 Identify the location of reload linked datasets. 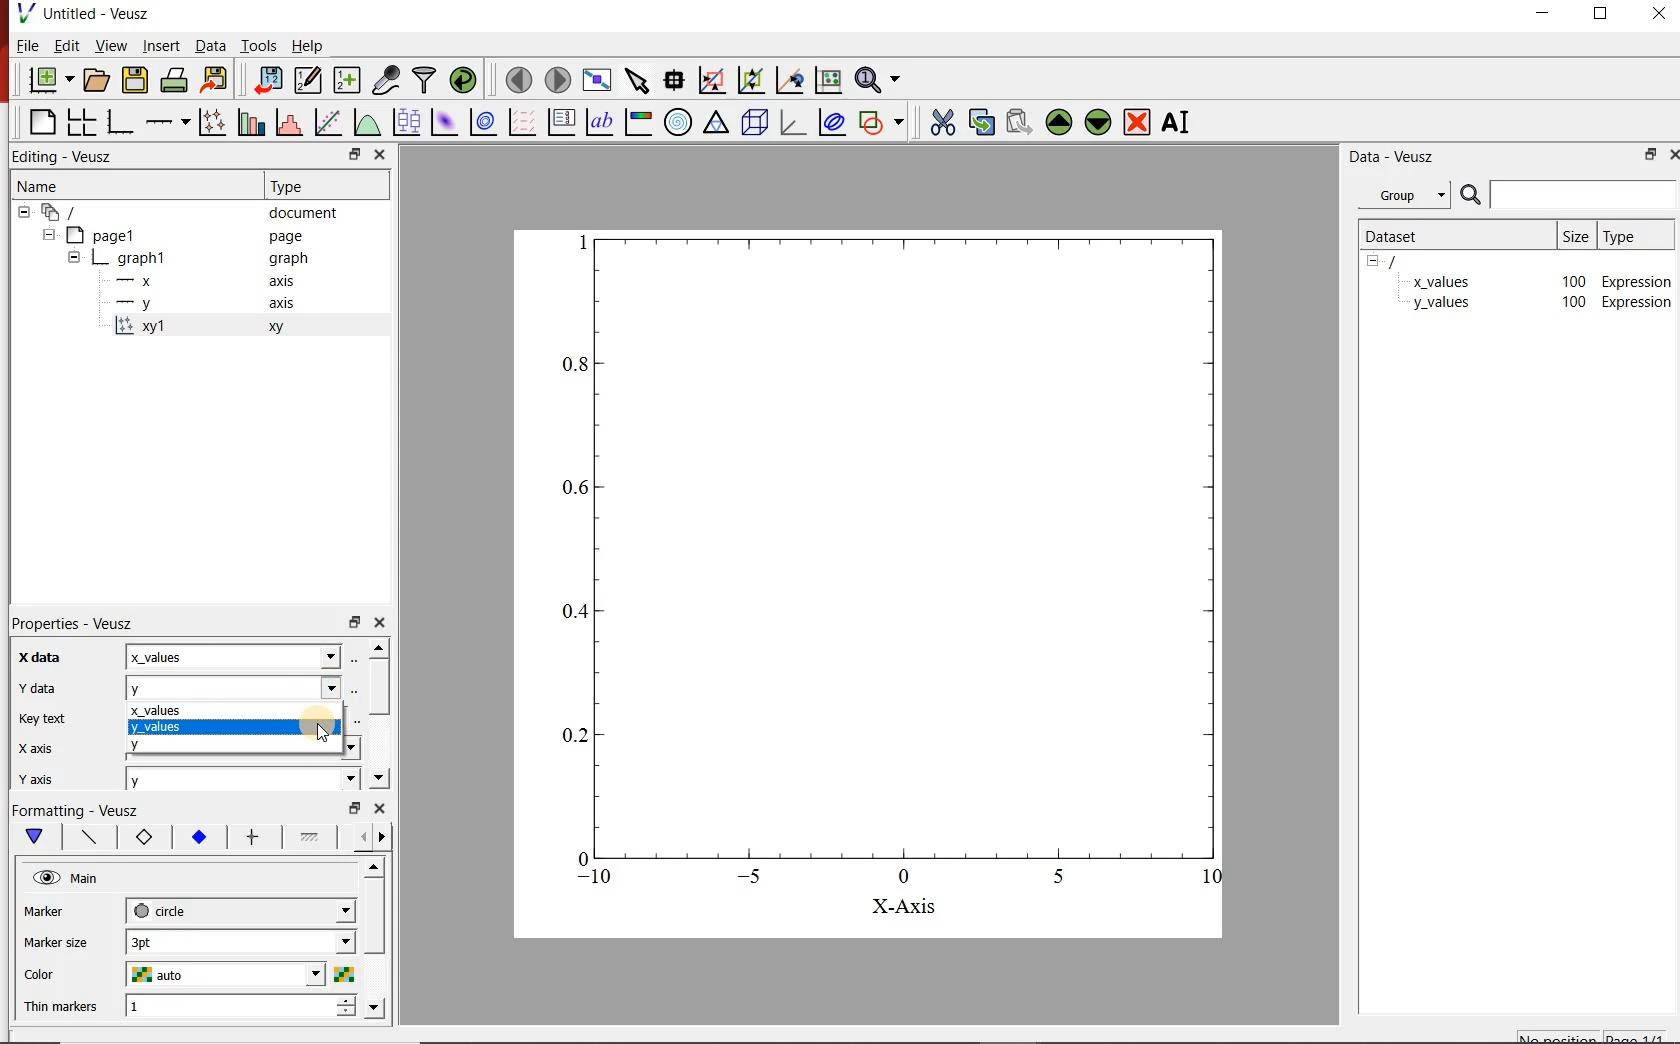
(461, 81).